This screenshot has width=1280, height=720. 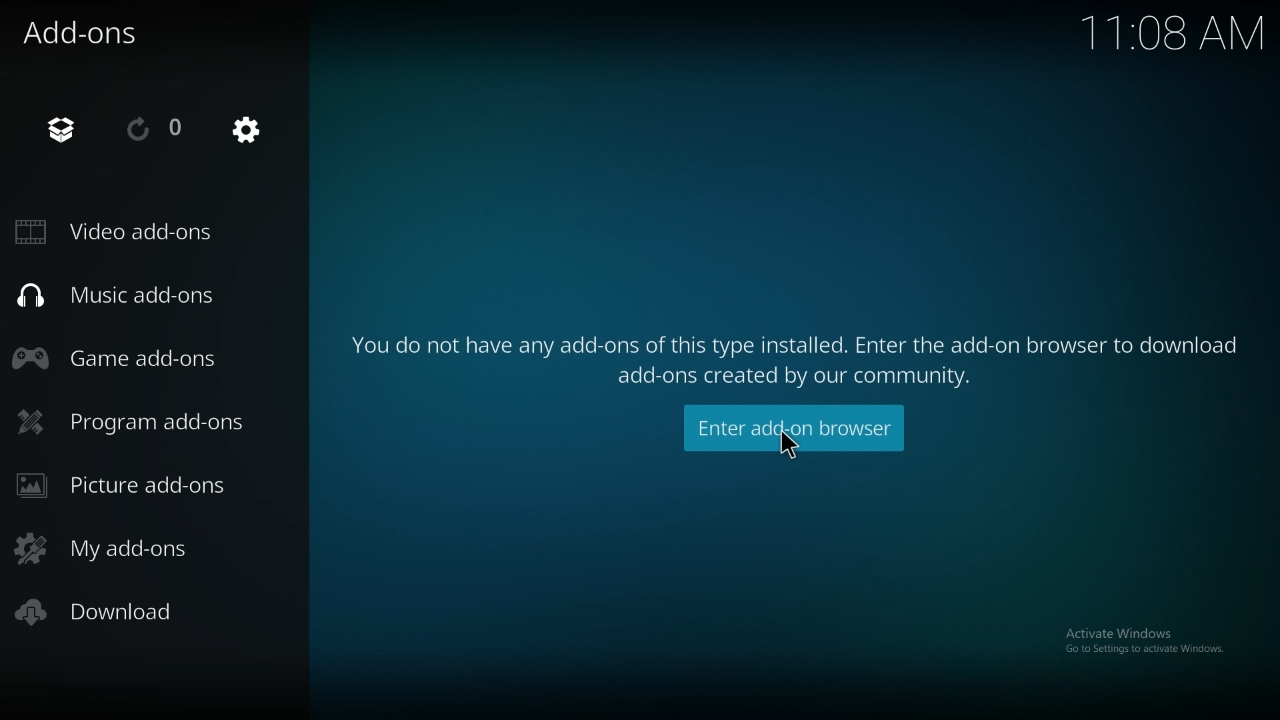 What do you see at coordinates (795, 428) in the screenshot?
I see `enter add on browser` at bounding box center [795, 428].